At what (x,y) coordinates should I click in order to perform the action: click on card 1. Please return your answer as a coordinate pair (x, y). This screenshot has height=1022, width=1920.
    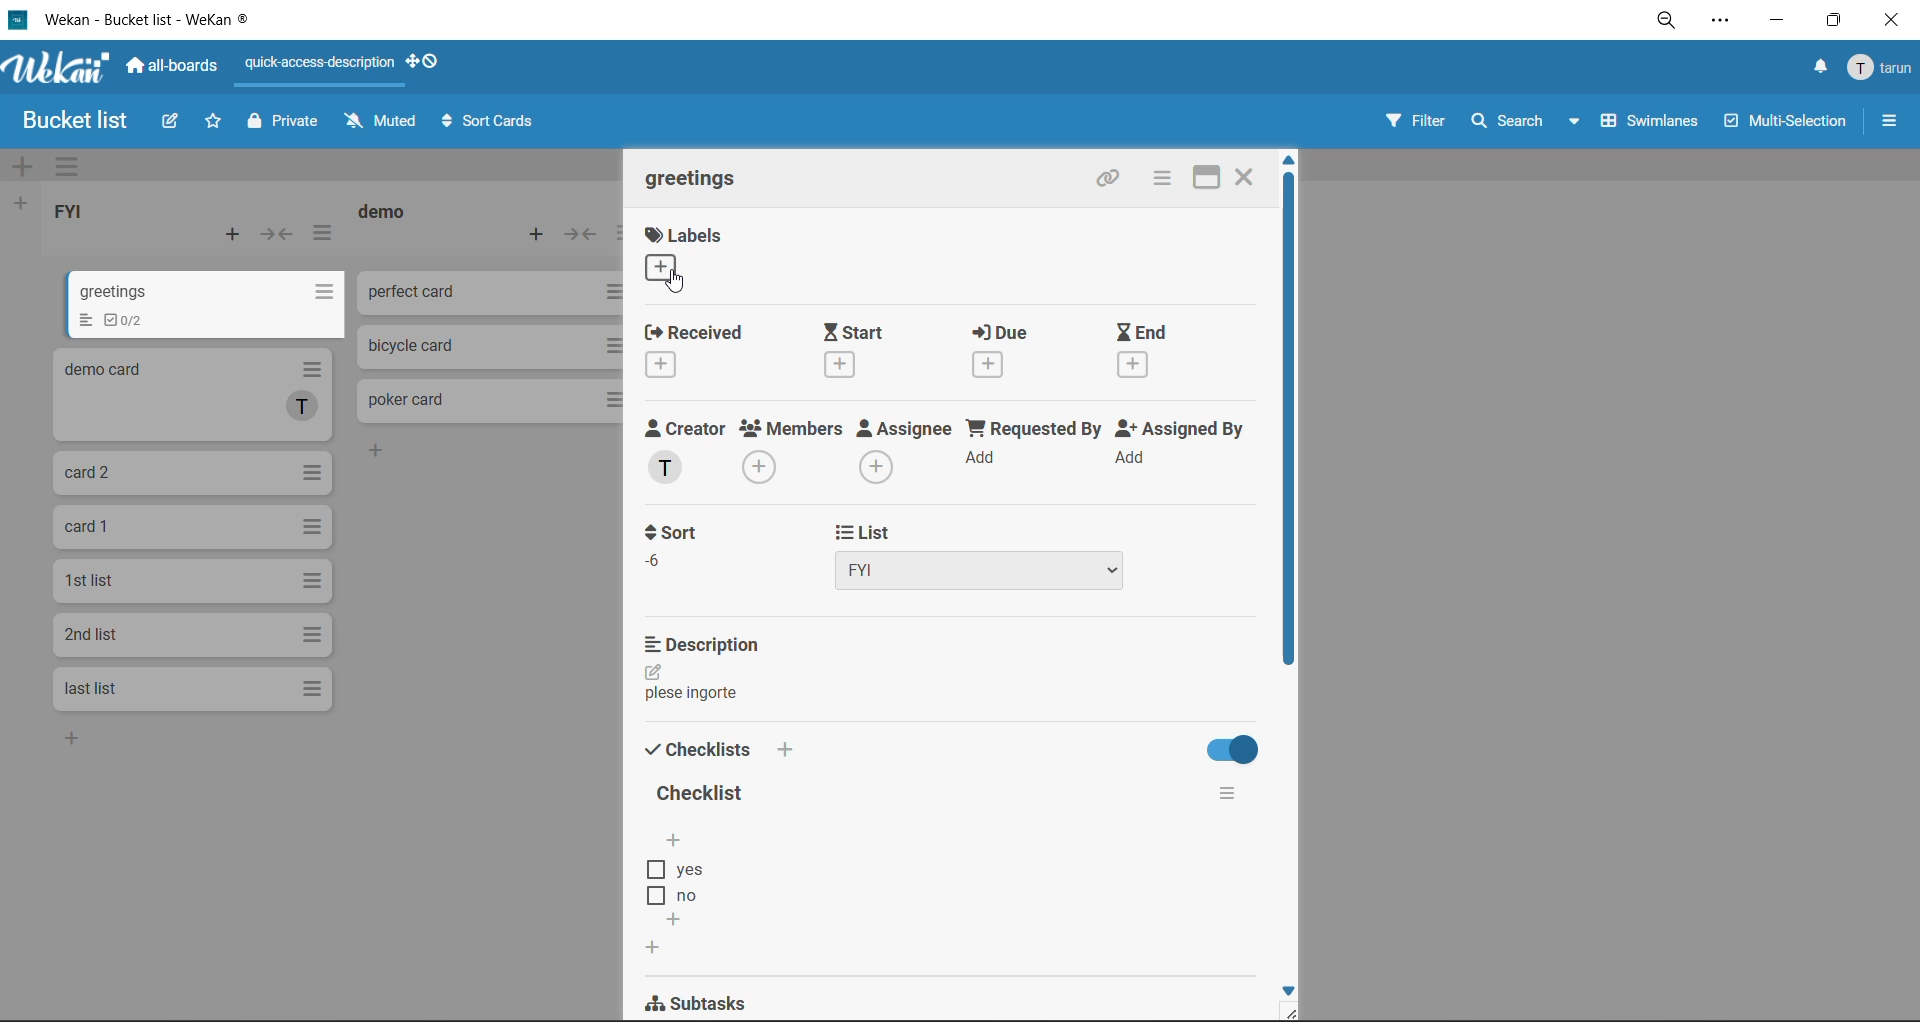
    Looking at the image, I should click on (209, 303).